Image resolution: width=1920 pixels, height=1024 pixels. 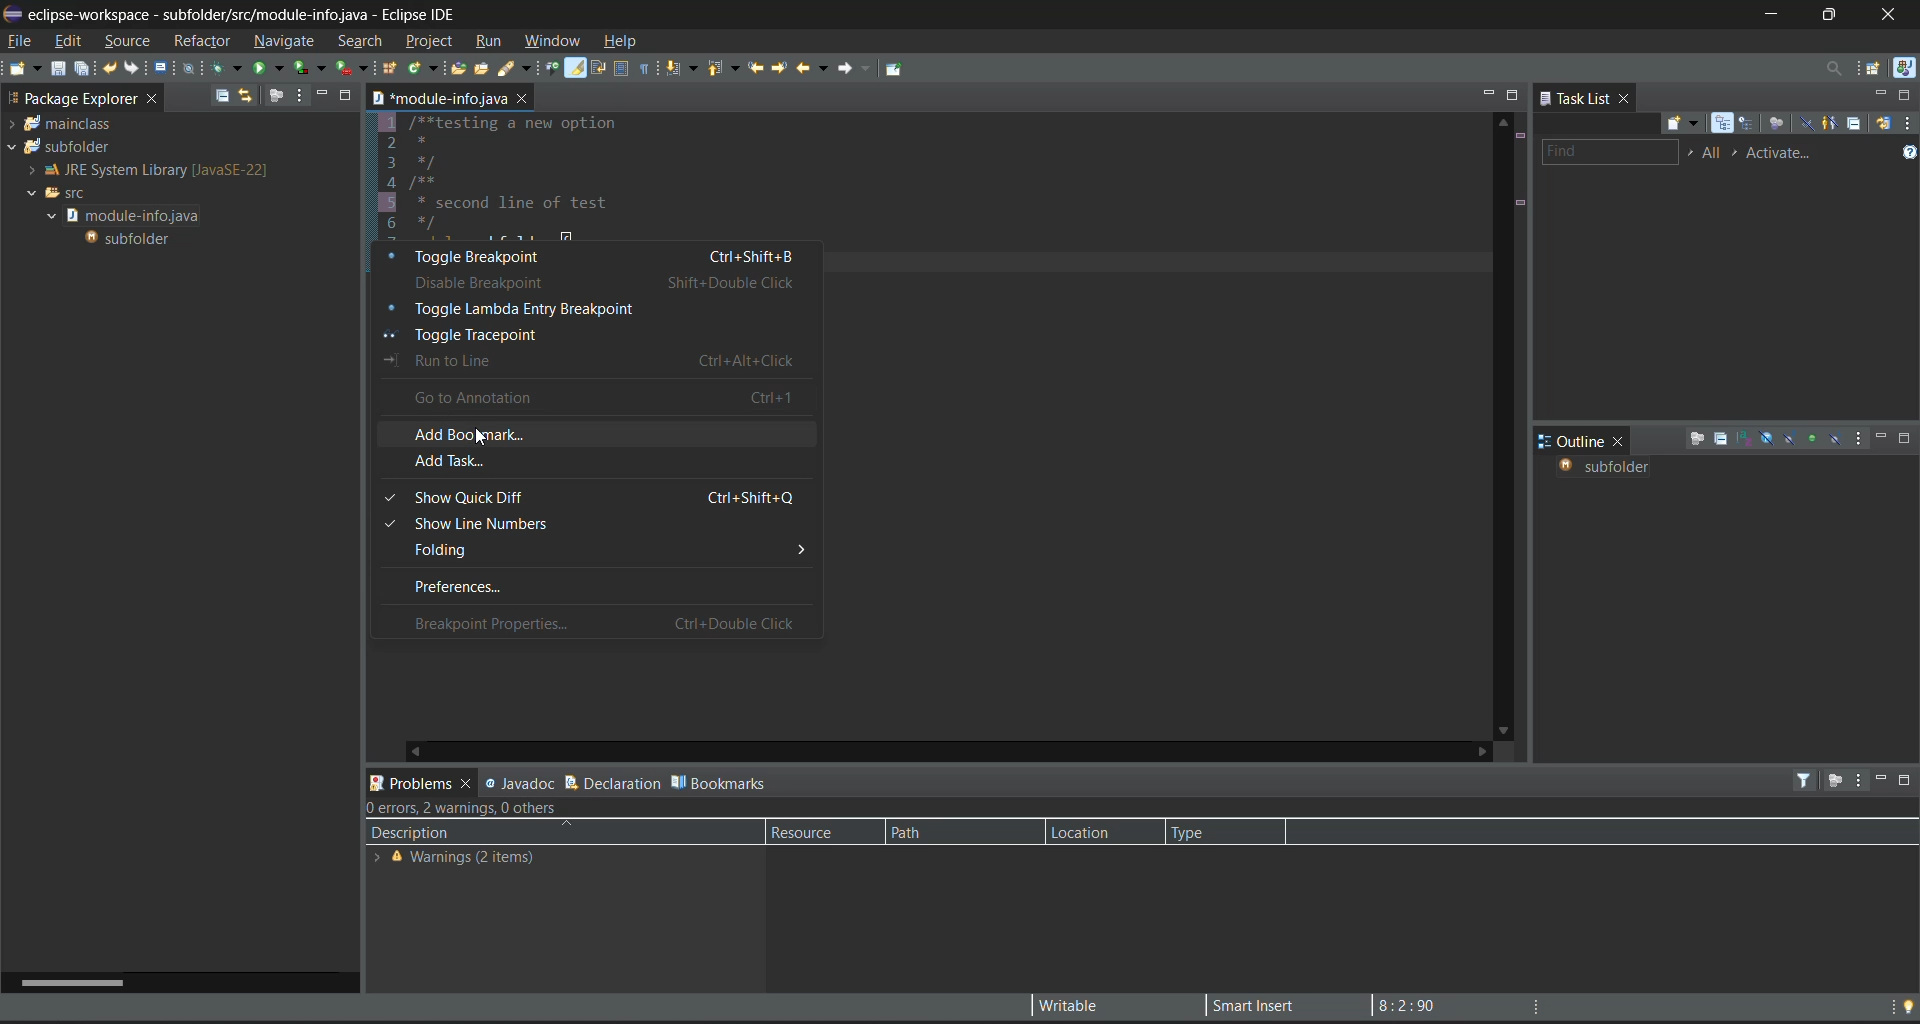 What do you see at coordinates (66, 39) in the screenshot?
I see `edit` at bounding box center [66, 39].